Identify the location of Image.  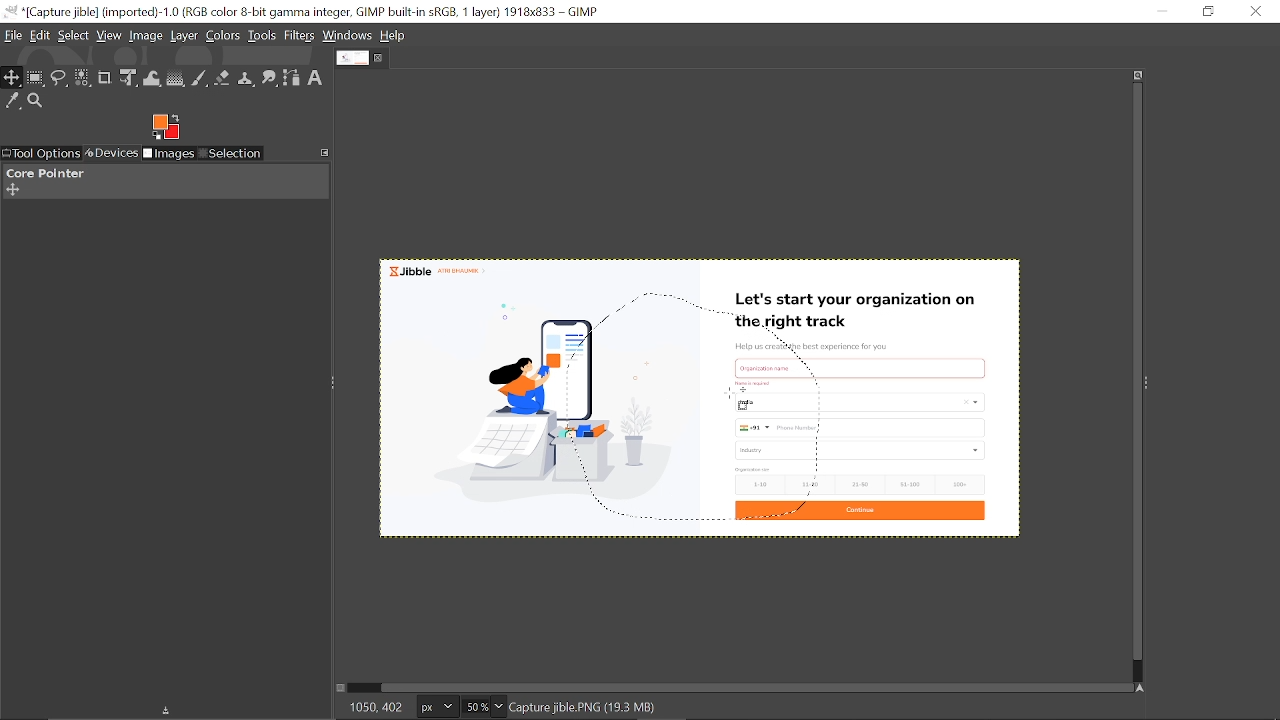
(147, 36).